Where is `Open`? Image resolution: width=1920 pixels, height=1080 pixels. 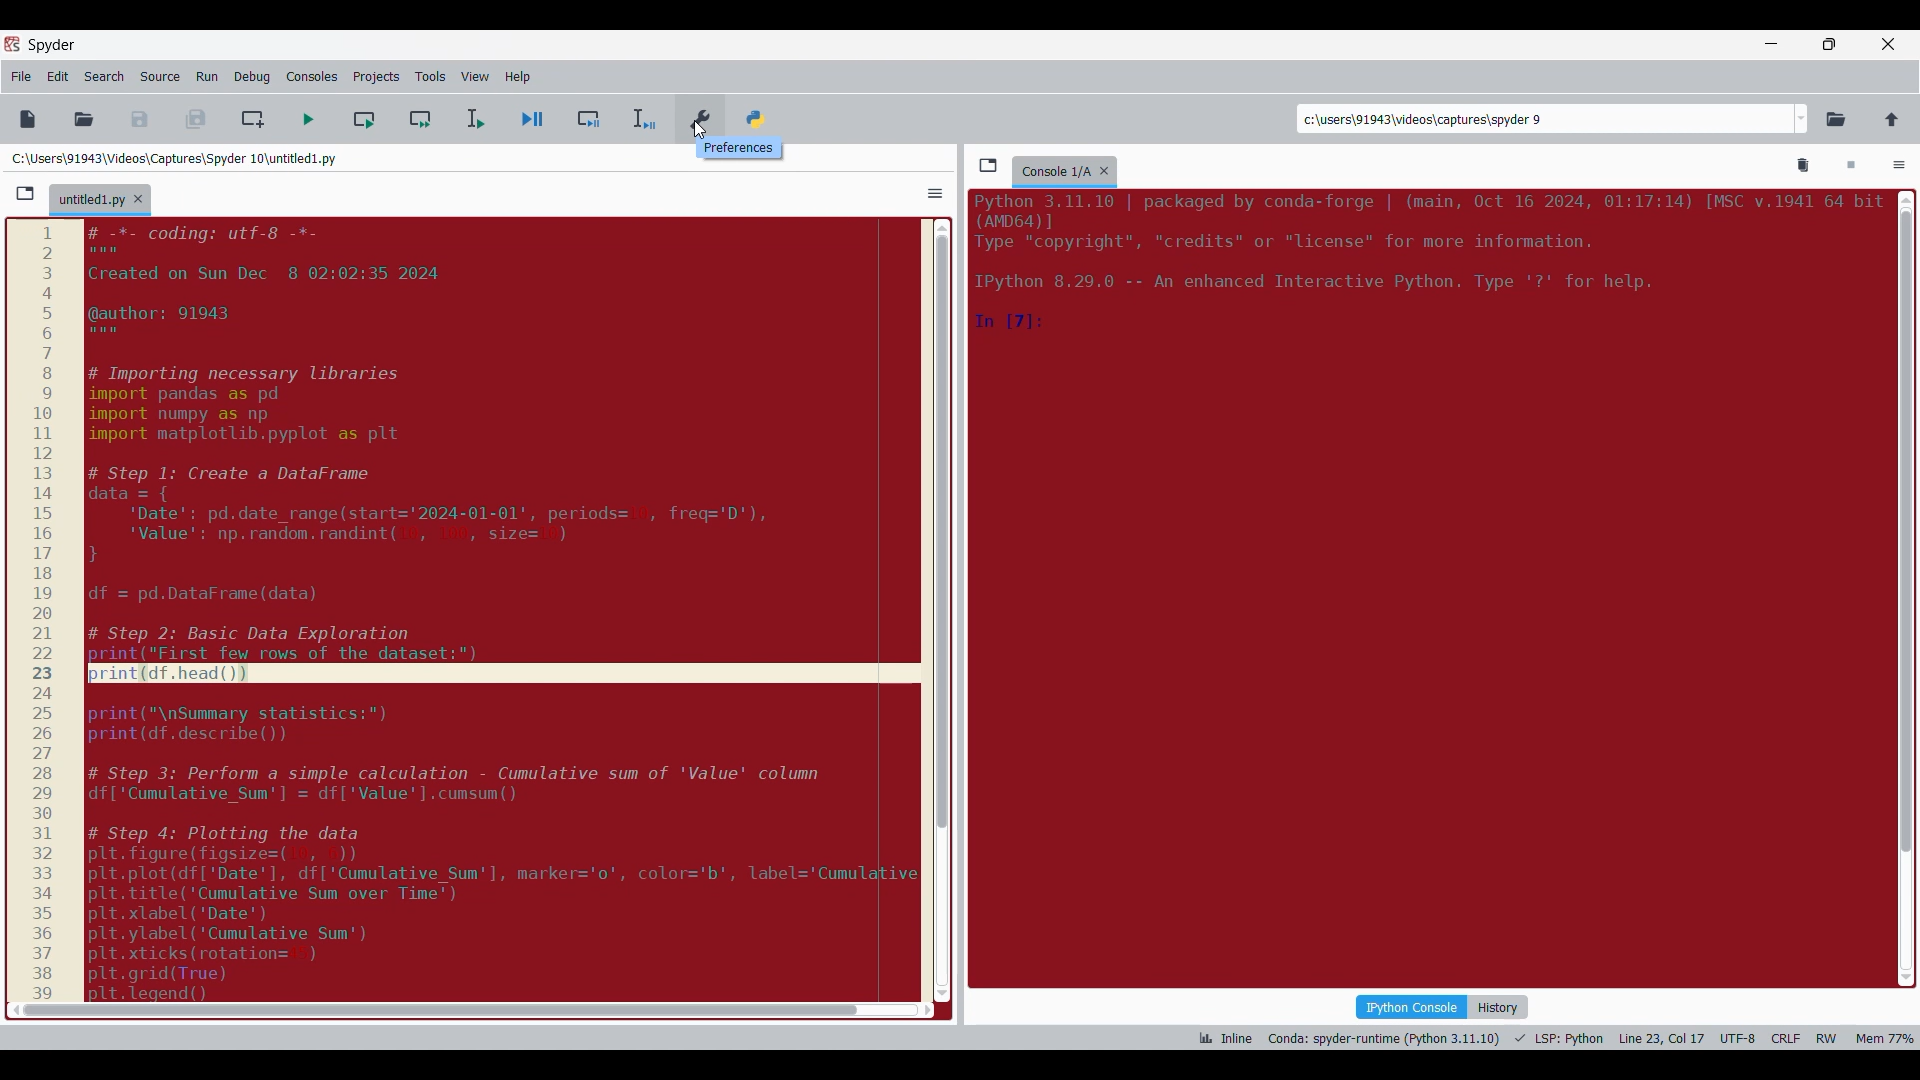 Open is located at coordinates (84, 119).